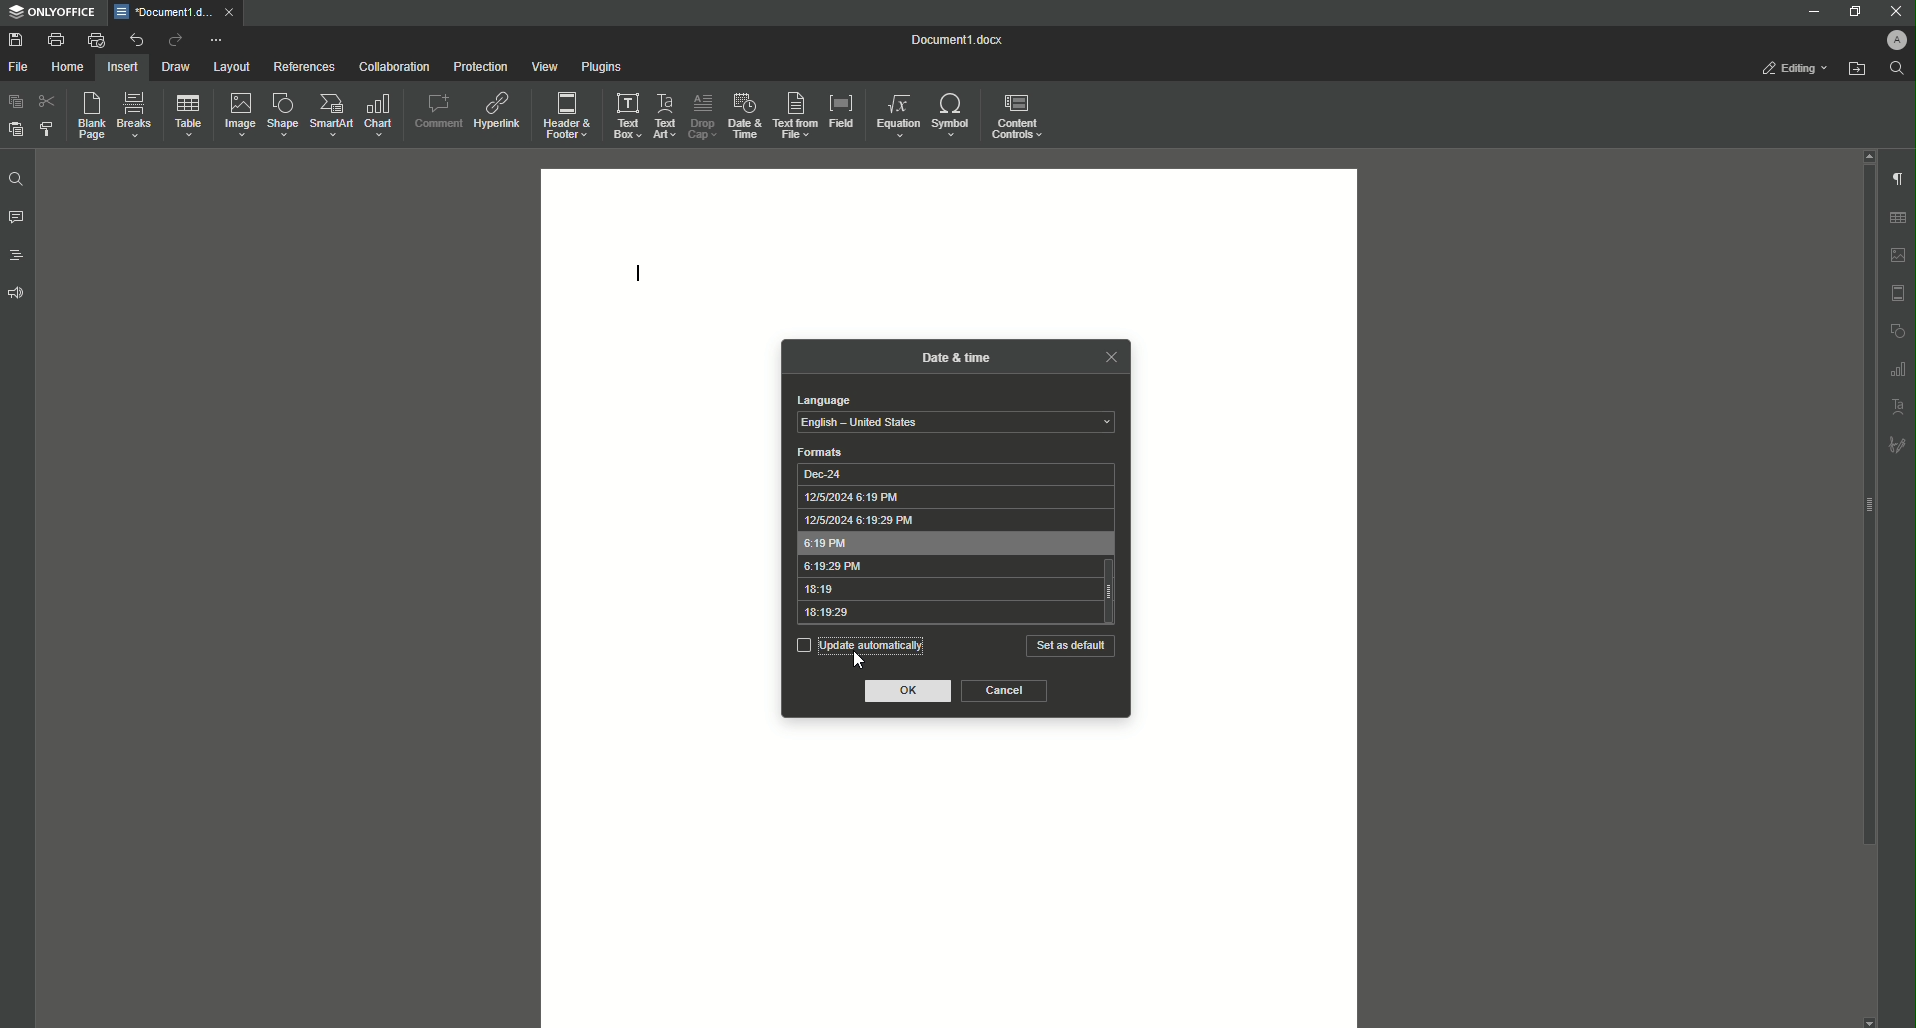  Describe the element at coordinates (1110, 356) in the screenshot. I see `close` at that location.